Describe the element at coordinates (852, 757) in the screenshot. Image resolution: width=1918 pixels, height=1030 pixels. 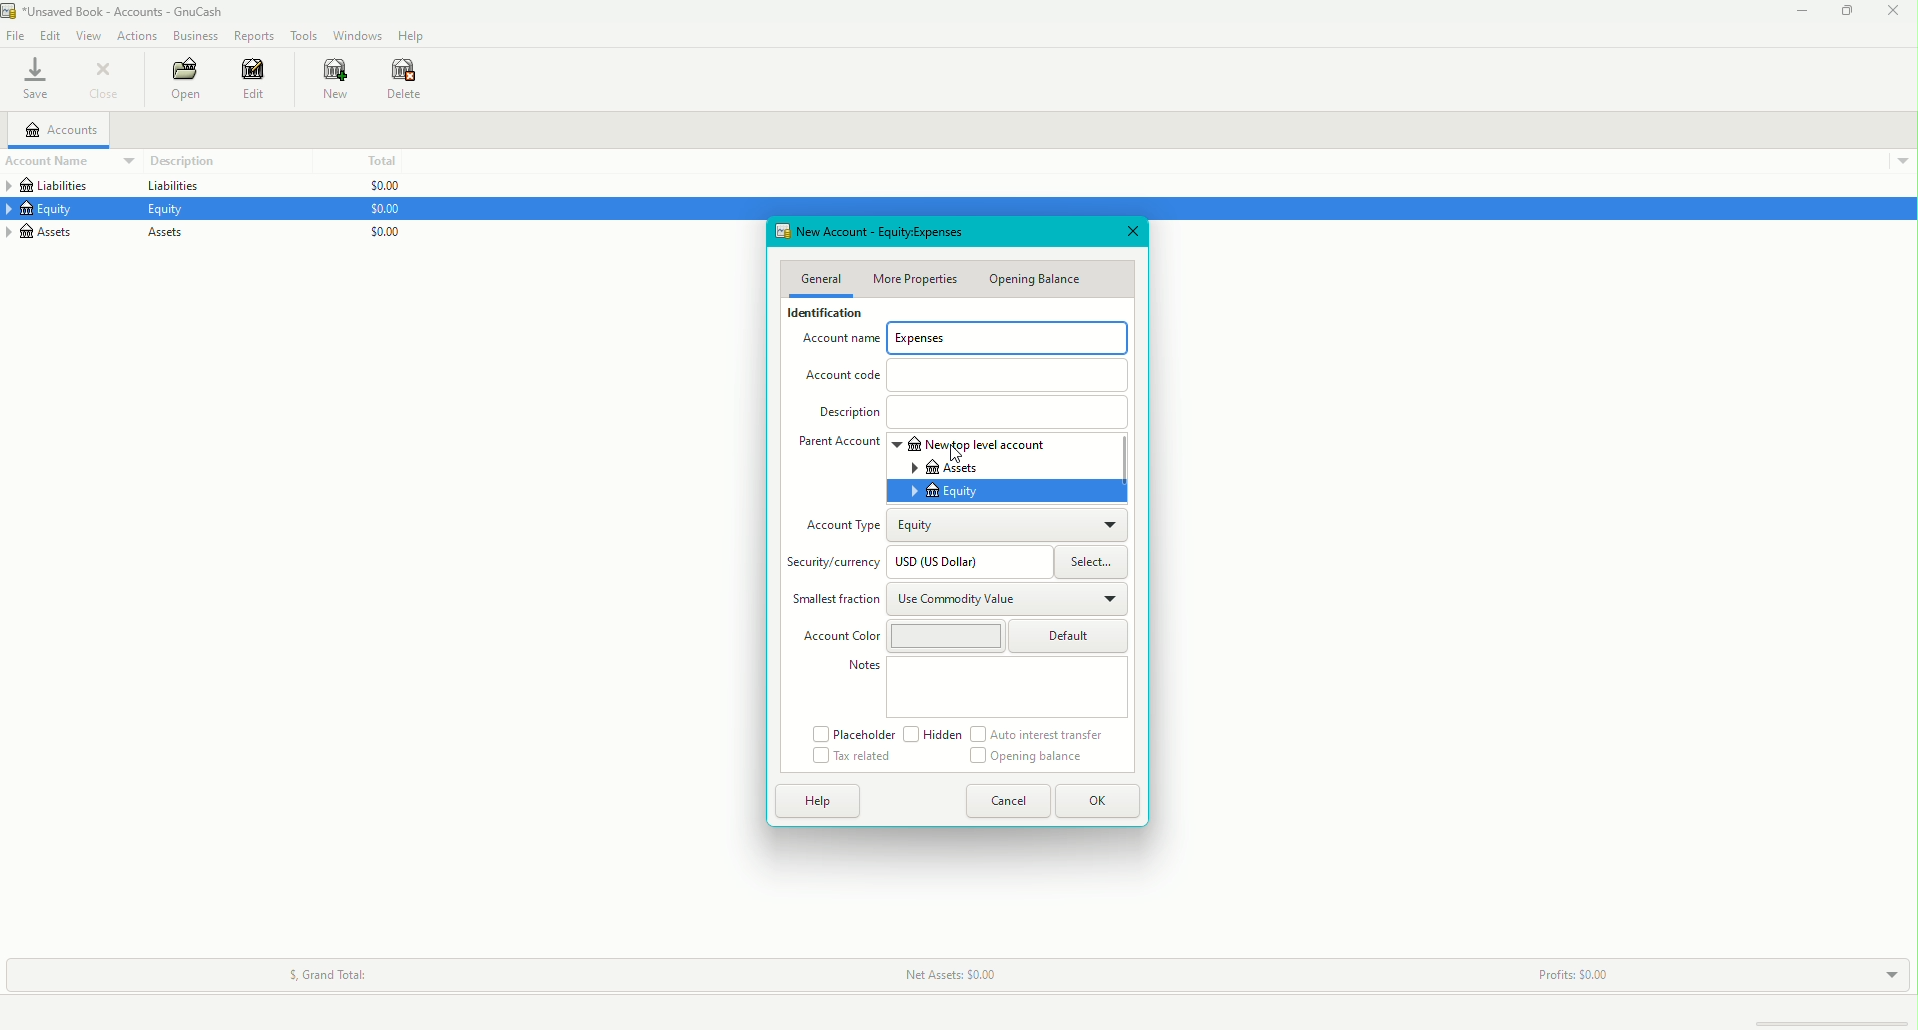
I see `Tax related` at that location.